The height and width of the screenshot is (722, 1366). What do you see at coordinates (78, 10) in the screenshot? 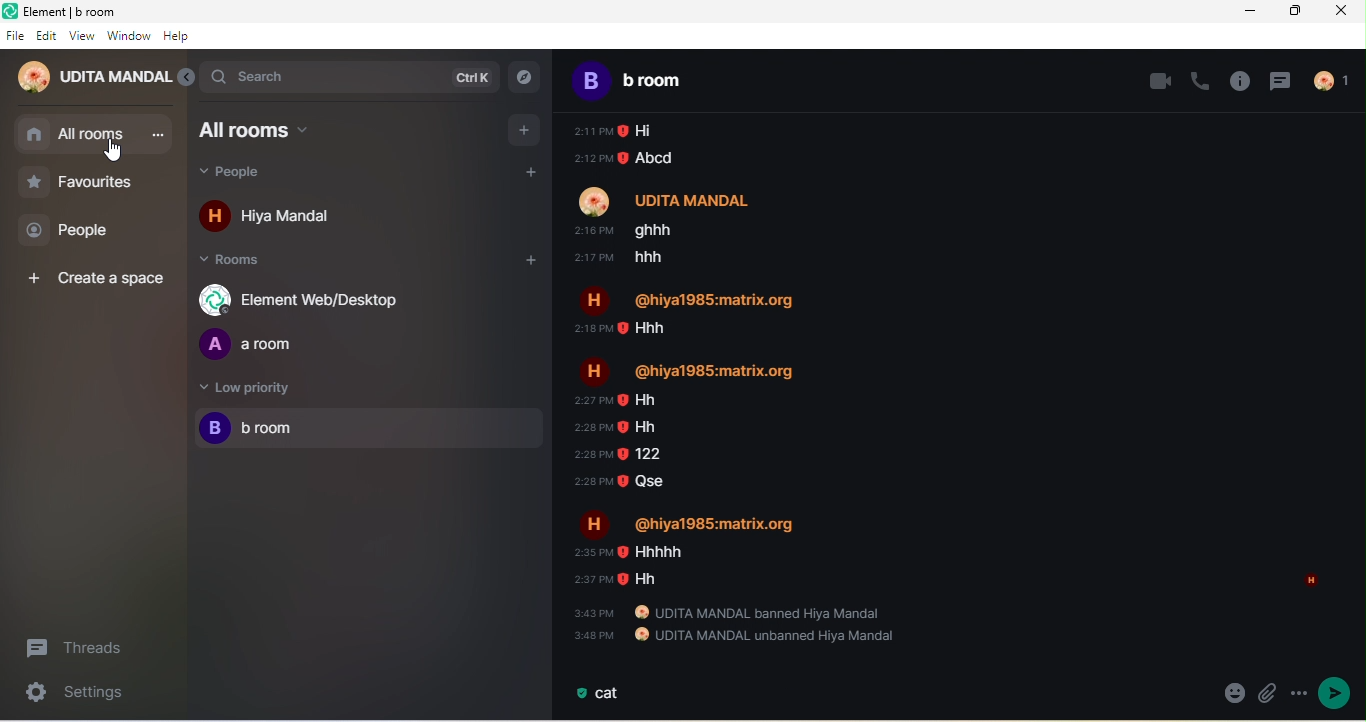
I see `Element | b room` at bounding box center [78, 10].